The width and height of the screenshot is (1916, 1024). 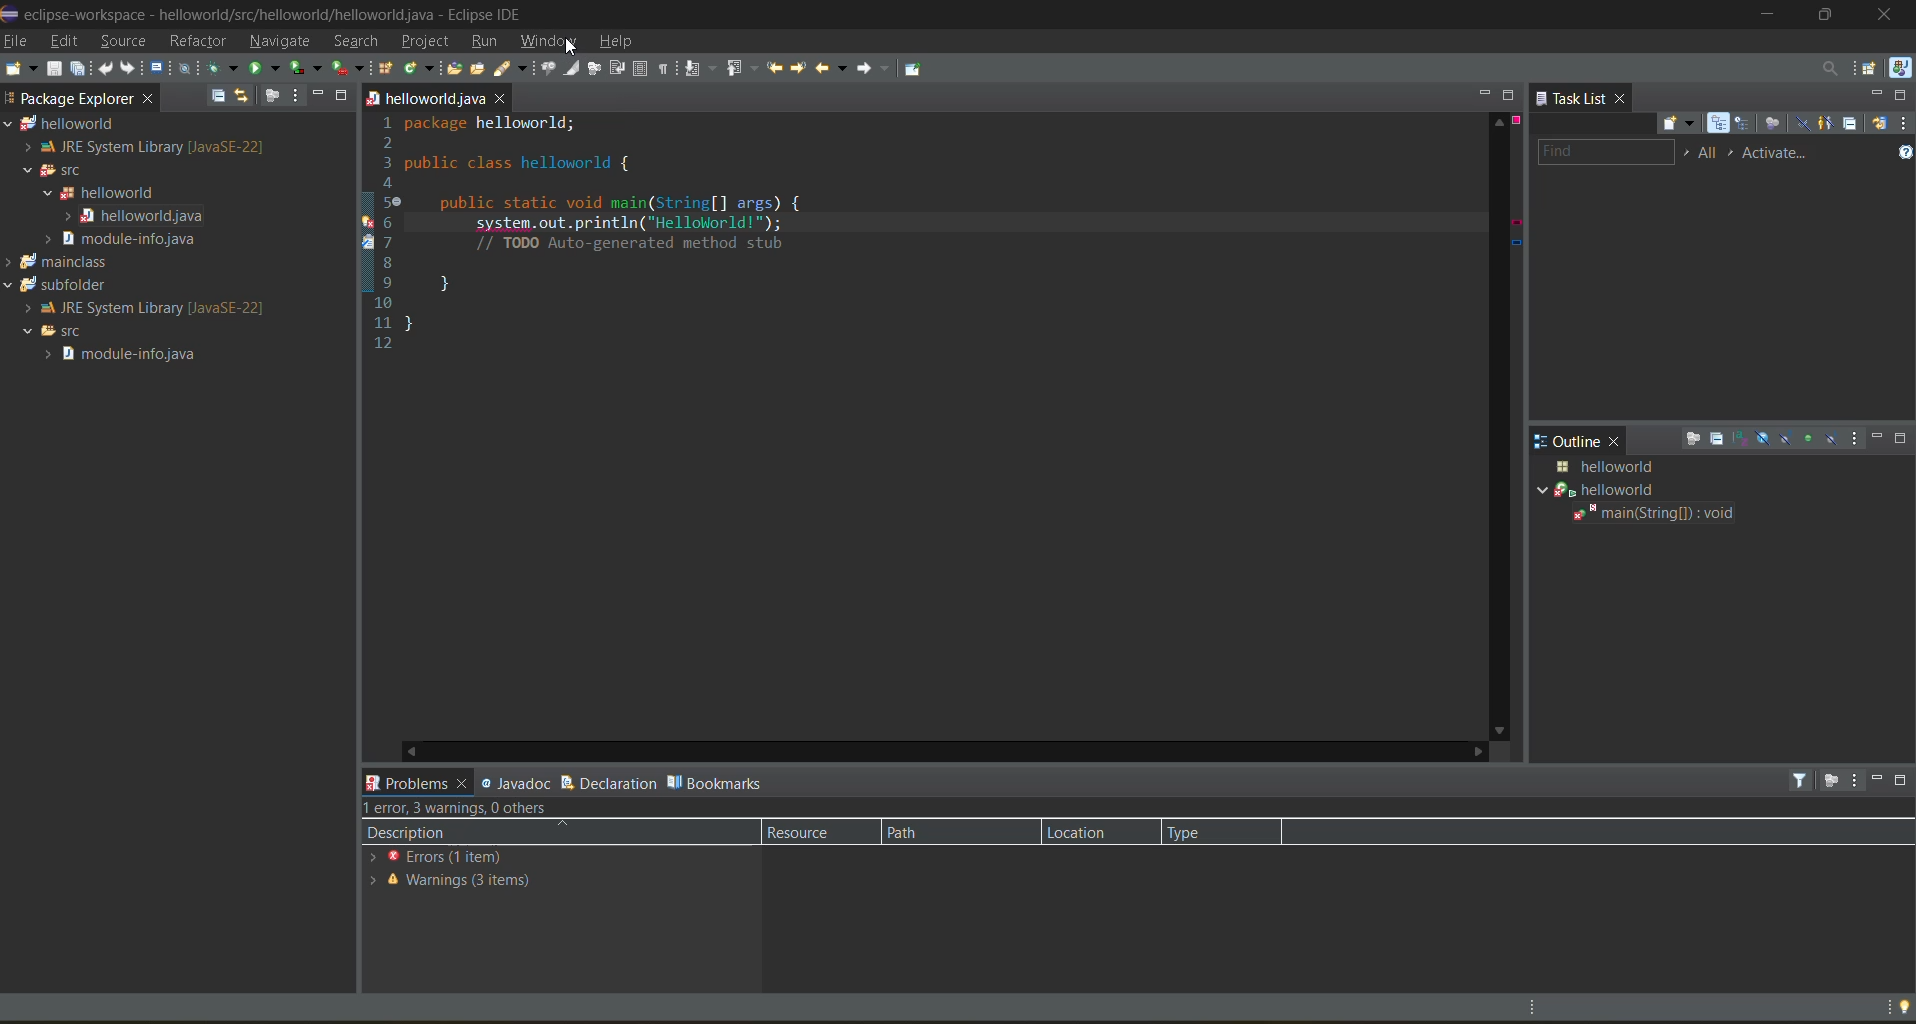 What do you see at coordinates (1687, 154) in the screenshot?
I see `select working set` at bounding box center [1687, 154].